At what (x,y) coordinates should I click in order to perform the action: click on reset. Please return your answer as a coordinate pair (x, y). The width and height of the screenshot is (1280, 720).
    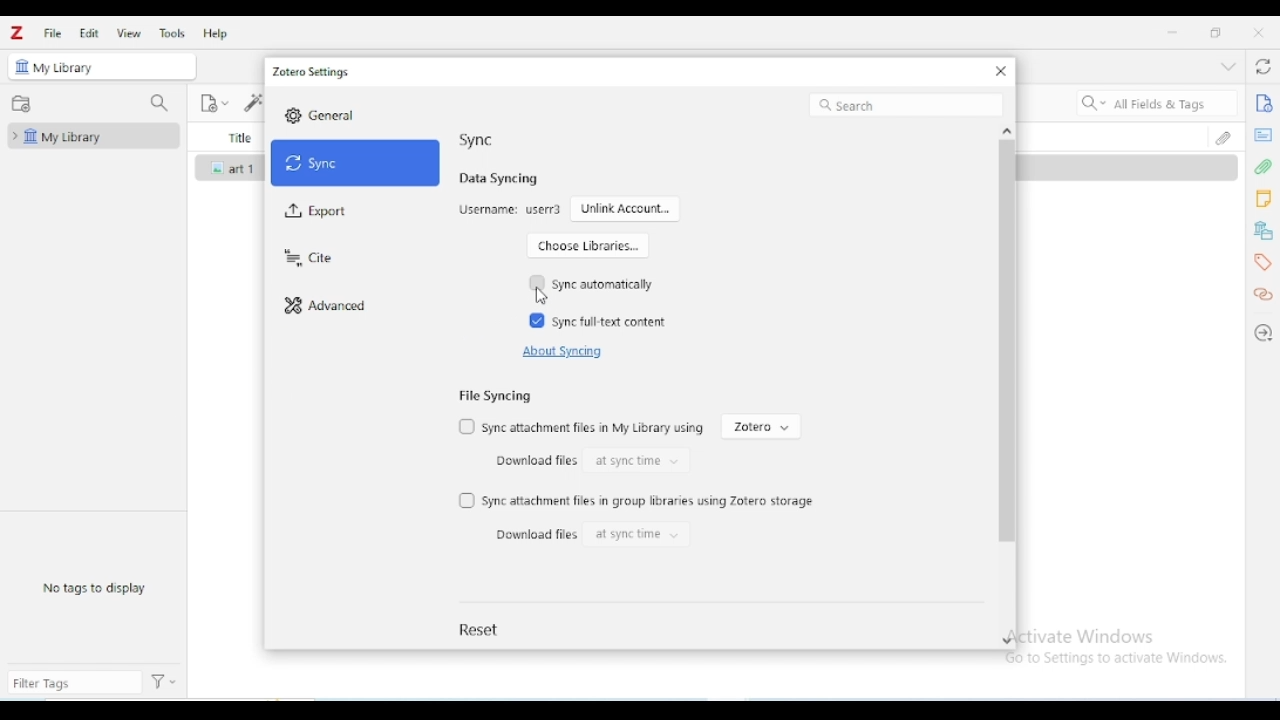
    Looking at the image, I should click on (481, 629).